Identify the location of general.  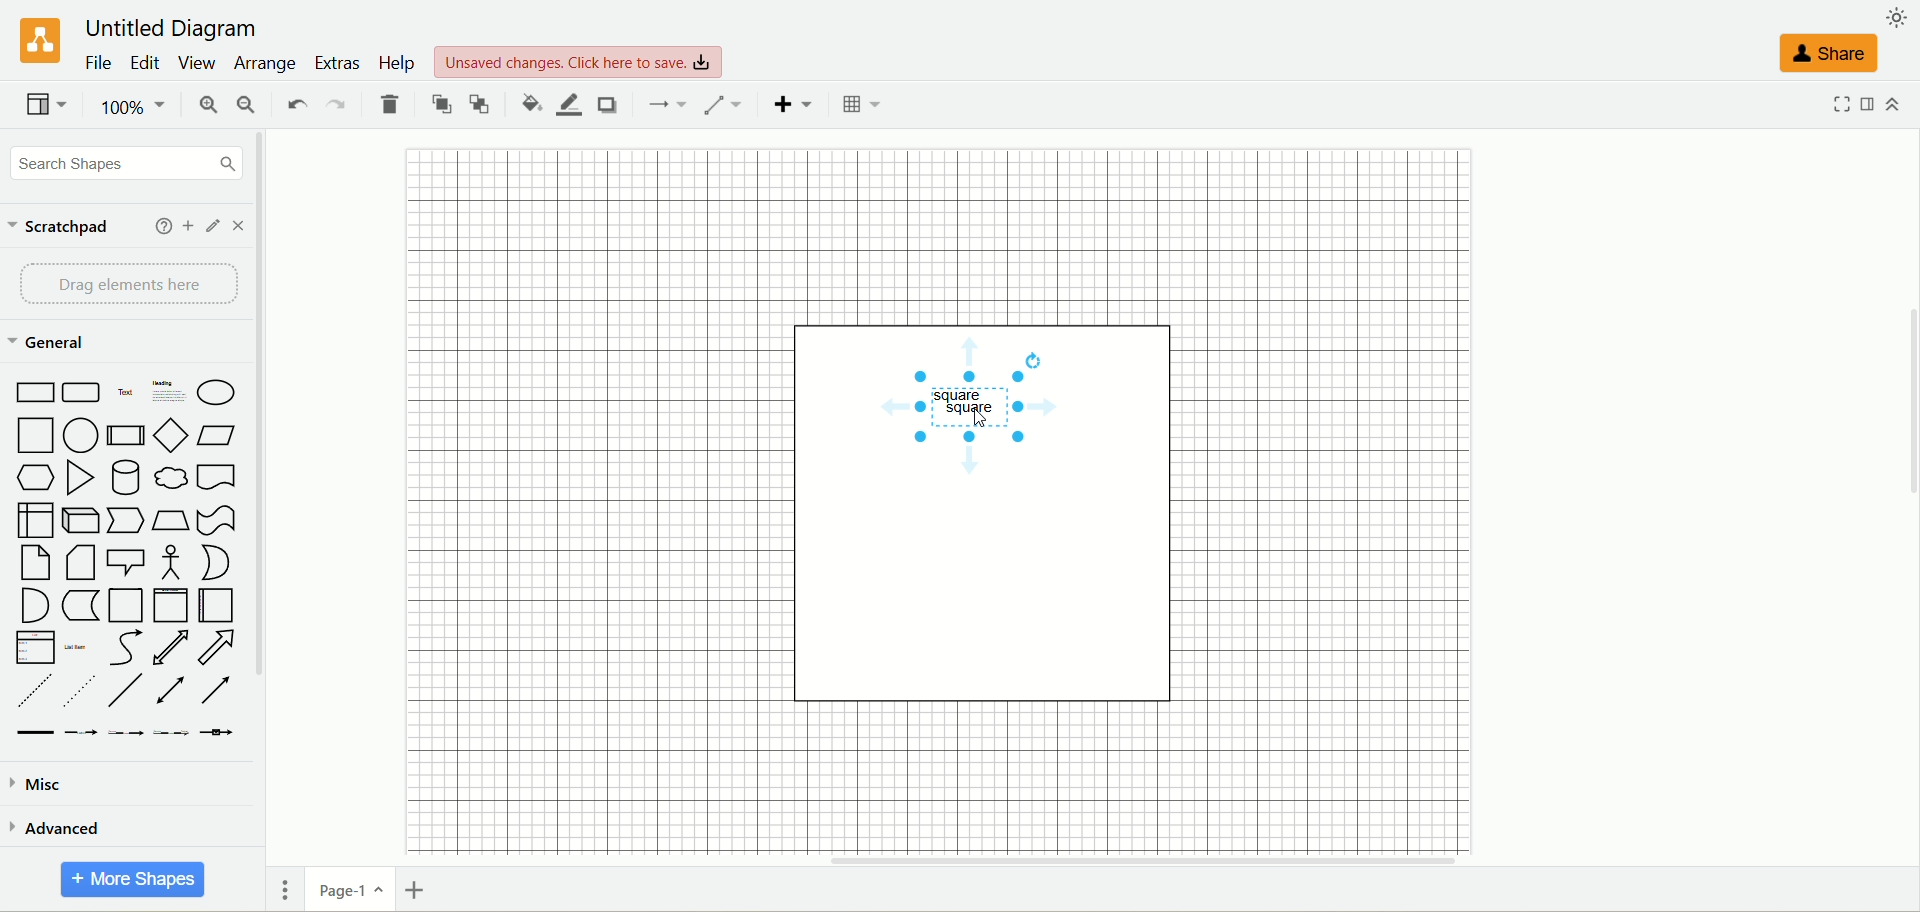
(55, 344).